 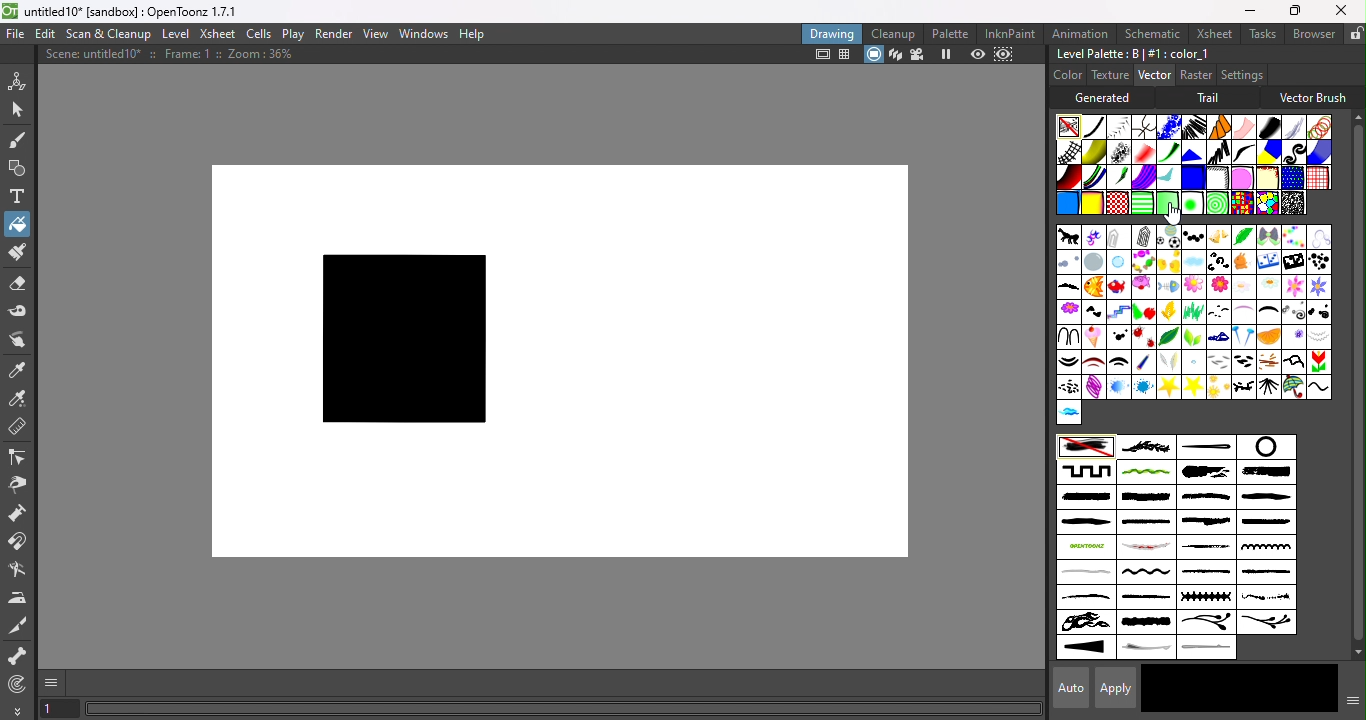 What do you see at coordinates (1014, 33) in the screenshot?
I see `InknPaint` at bounding box center [1014, 33].